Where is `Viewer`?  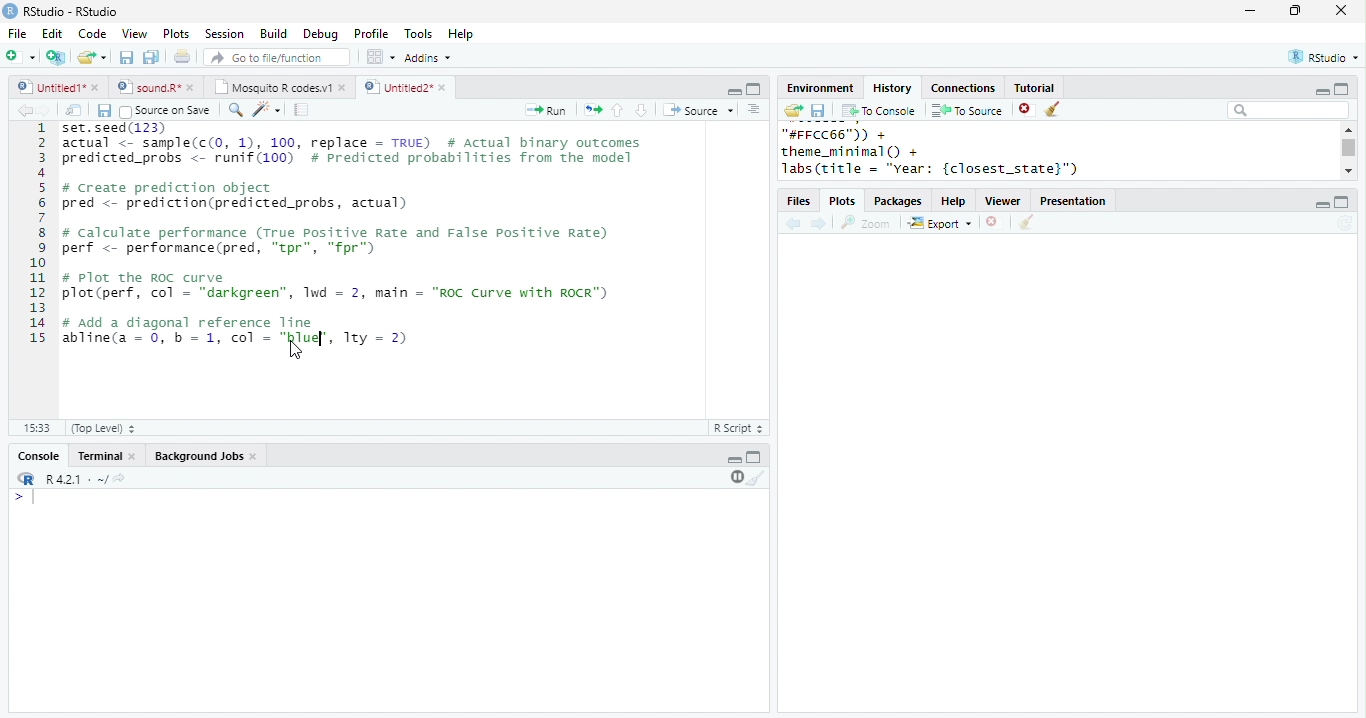 Viewer is located at coordinates (1004, 202).